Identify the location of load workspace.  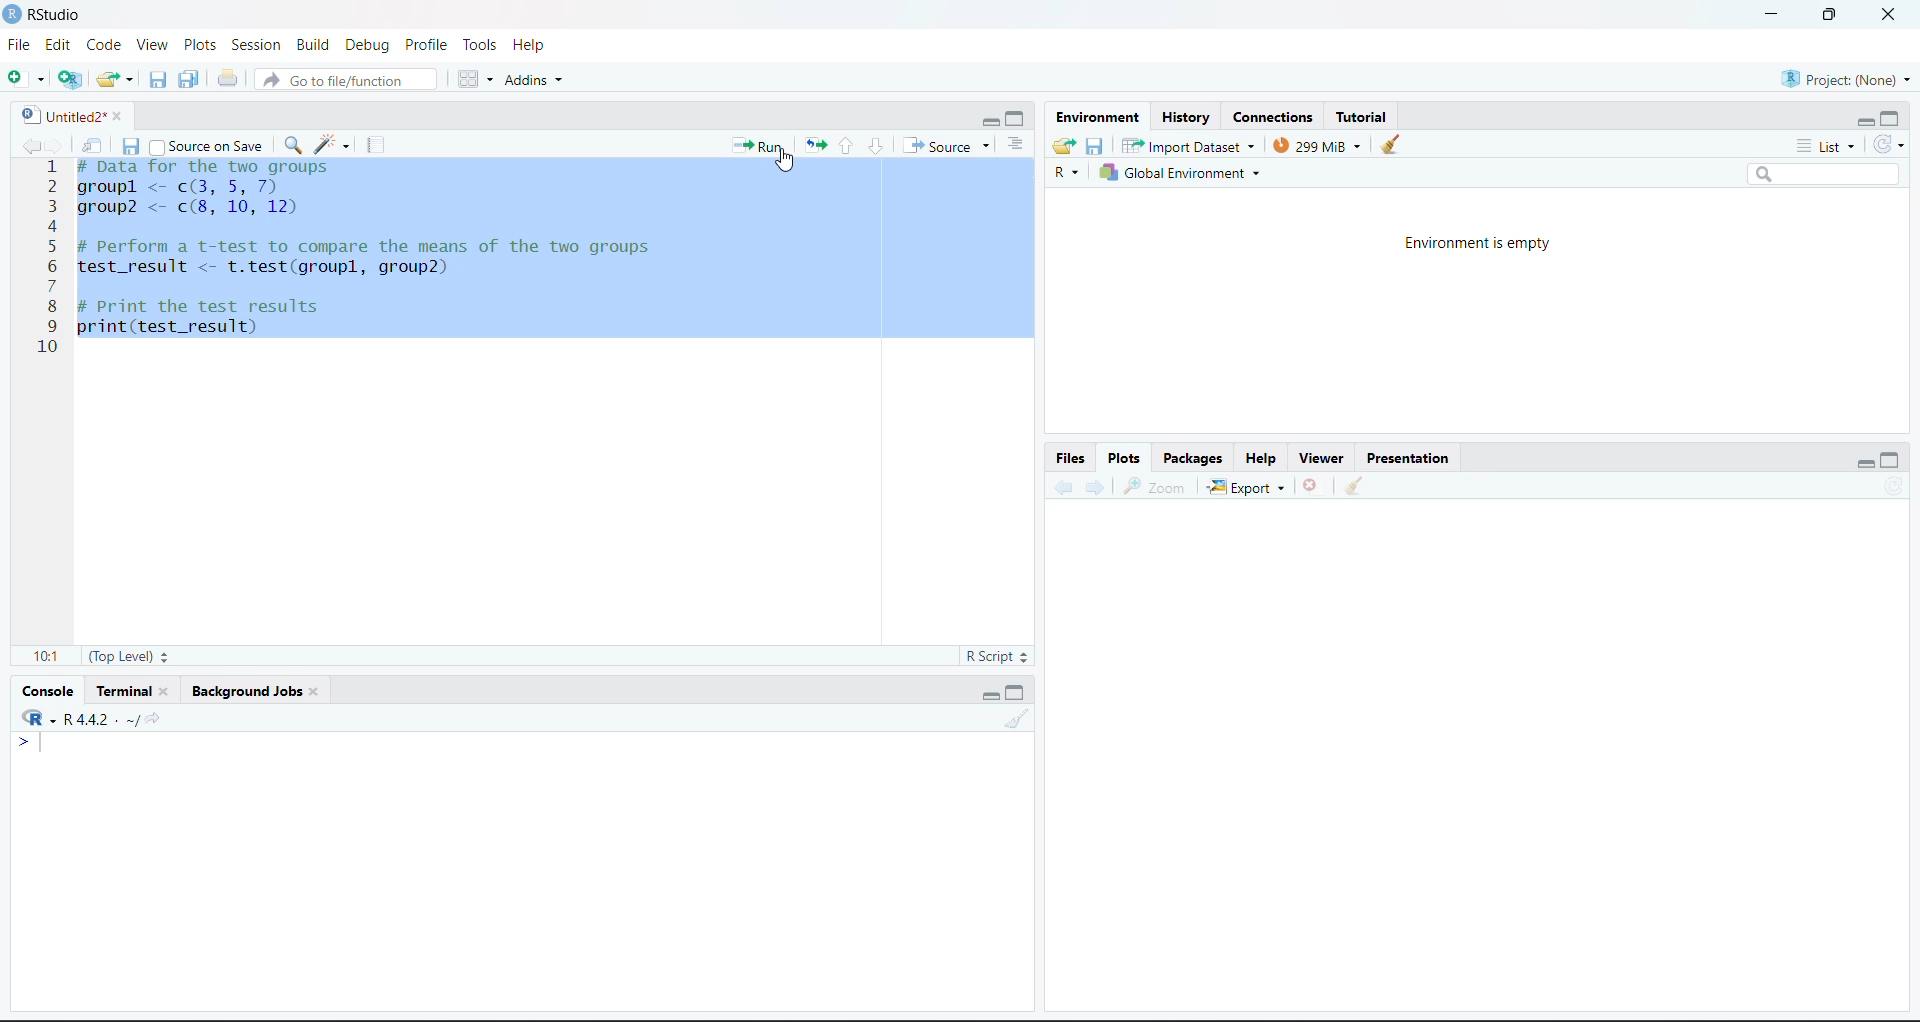
(1065, 146).